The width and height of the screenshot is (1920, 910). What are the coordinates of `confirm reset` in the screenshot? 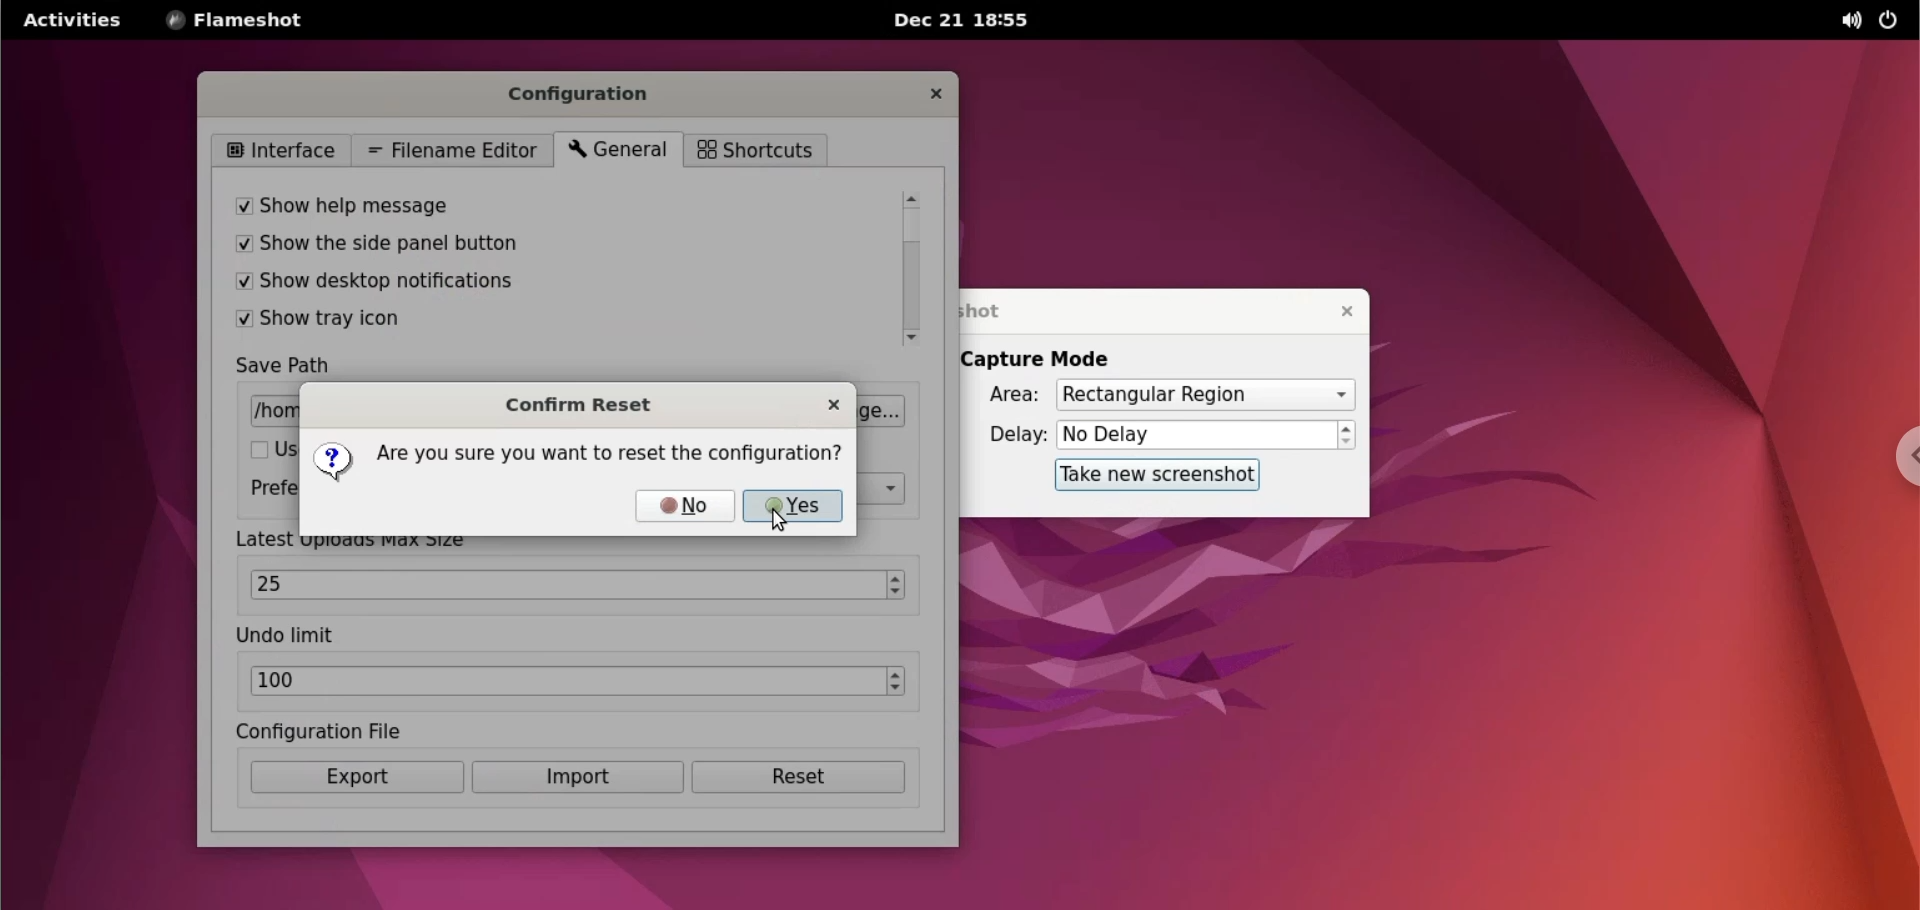 It's located at (585, 403).